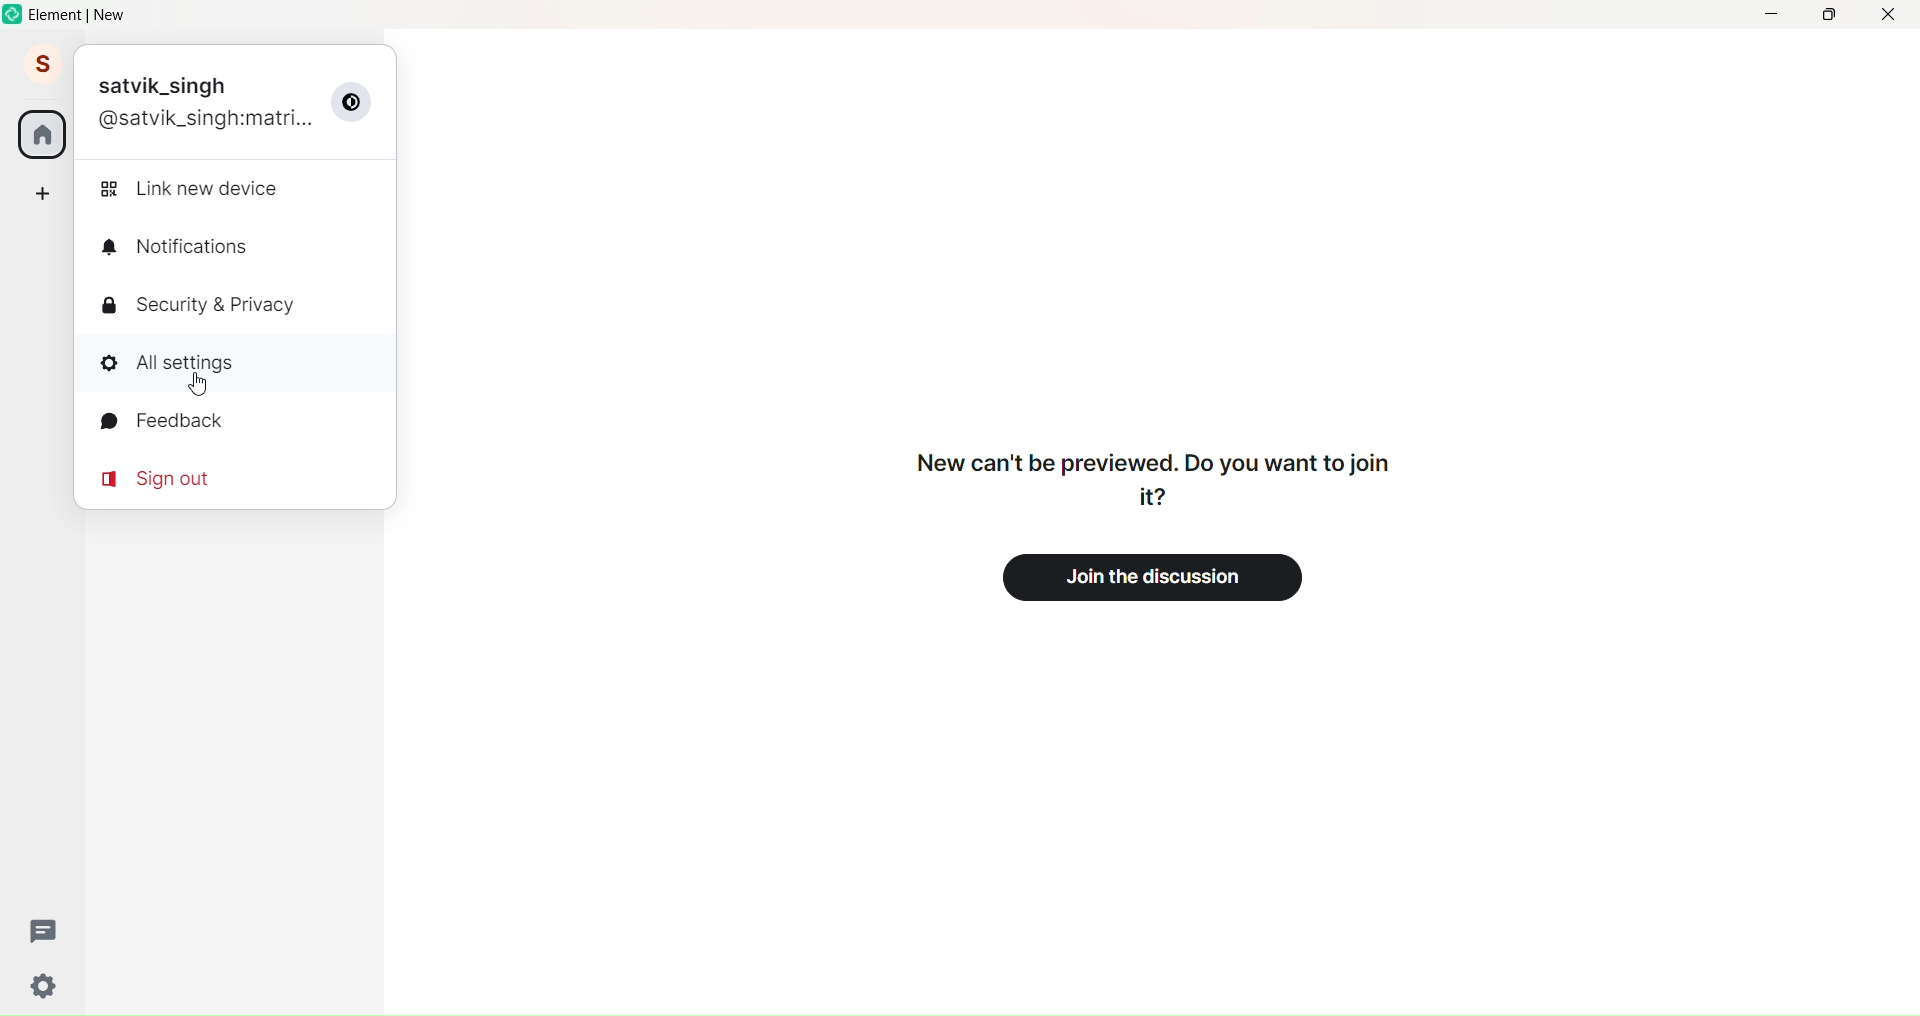 This screenshot has height=1016, width=1920. Describe the element at coordinates (208, 120) in the screenshot. I see `@username` at that location.